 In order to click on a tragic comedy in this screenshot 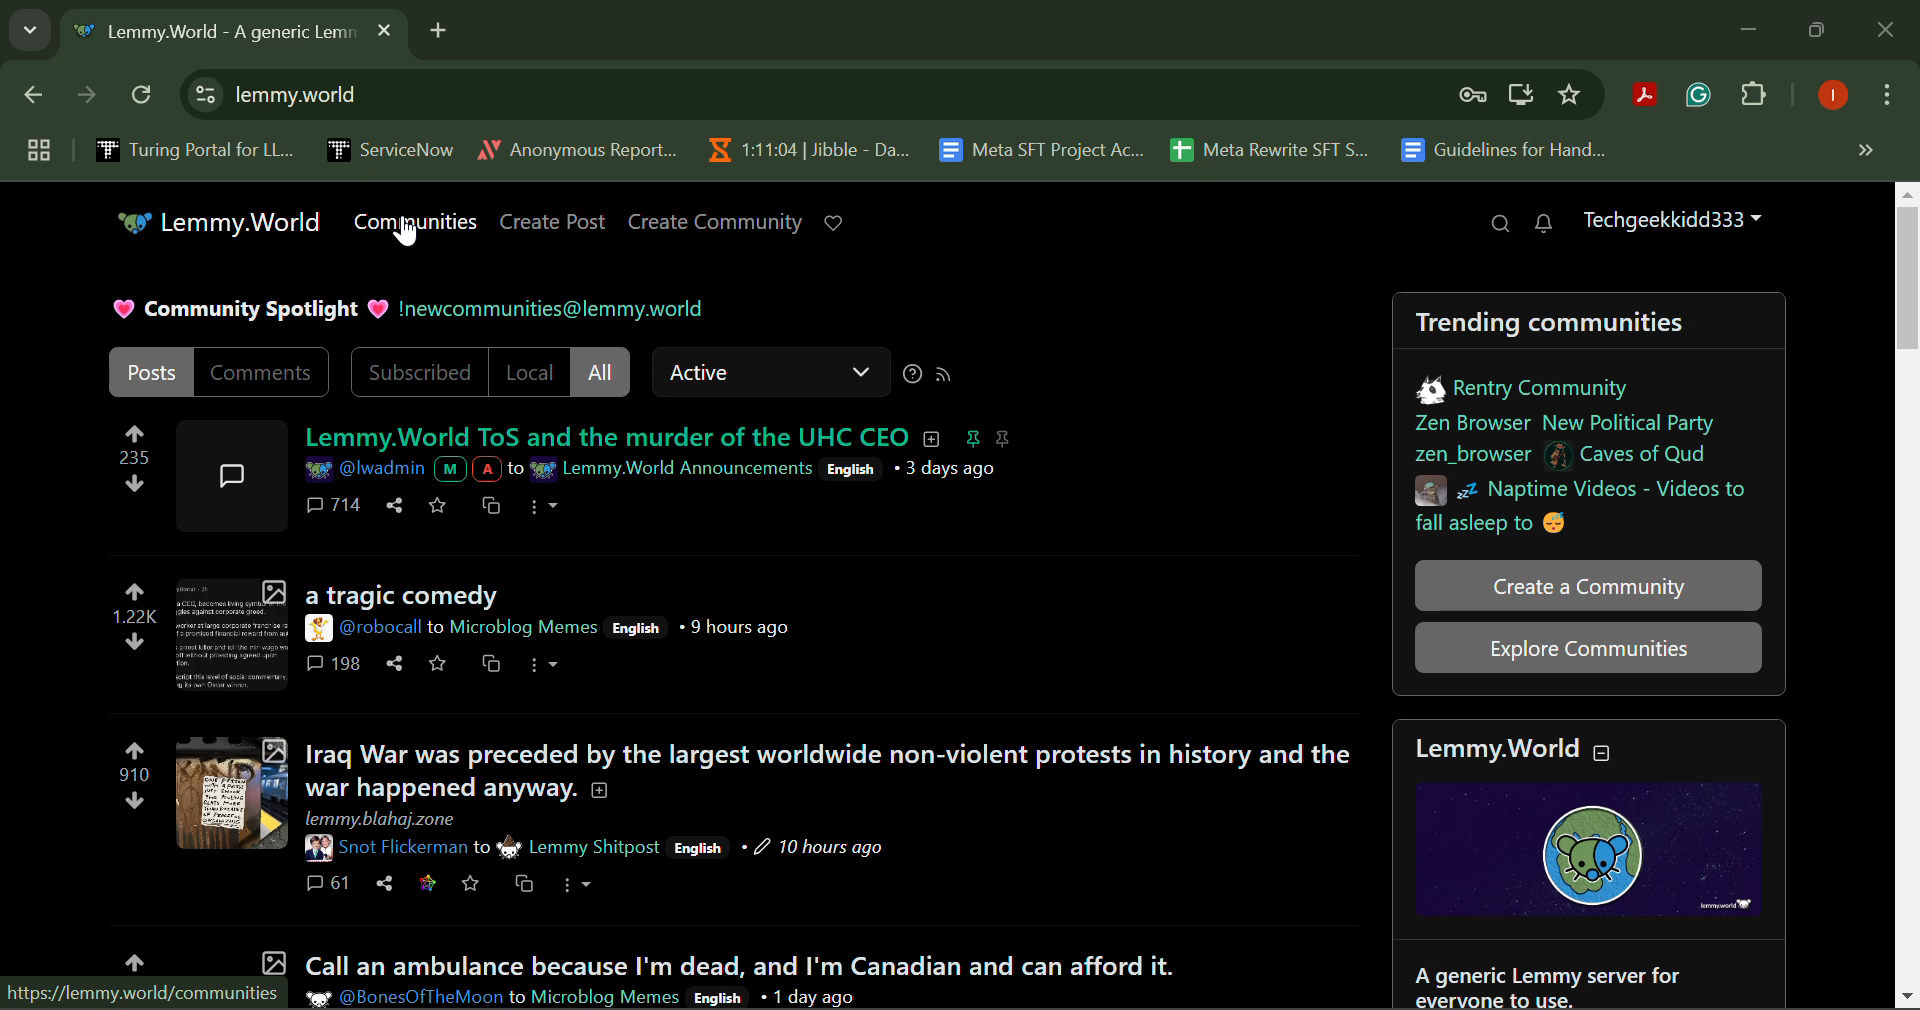, I will do `click(401, 595)`.